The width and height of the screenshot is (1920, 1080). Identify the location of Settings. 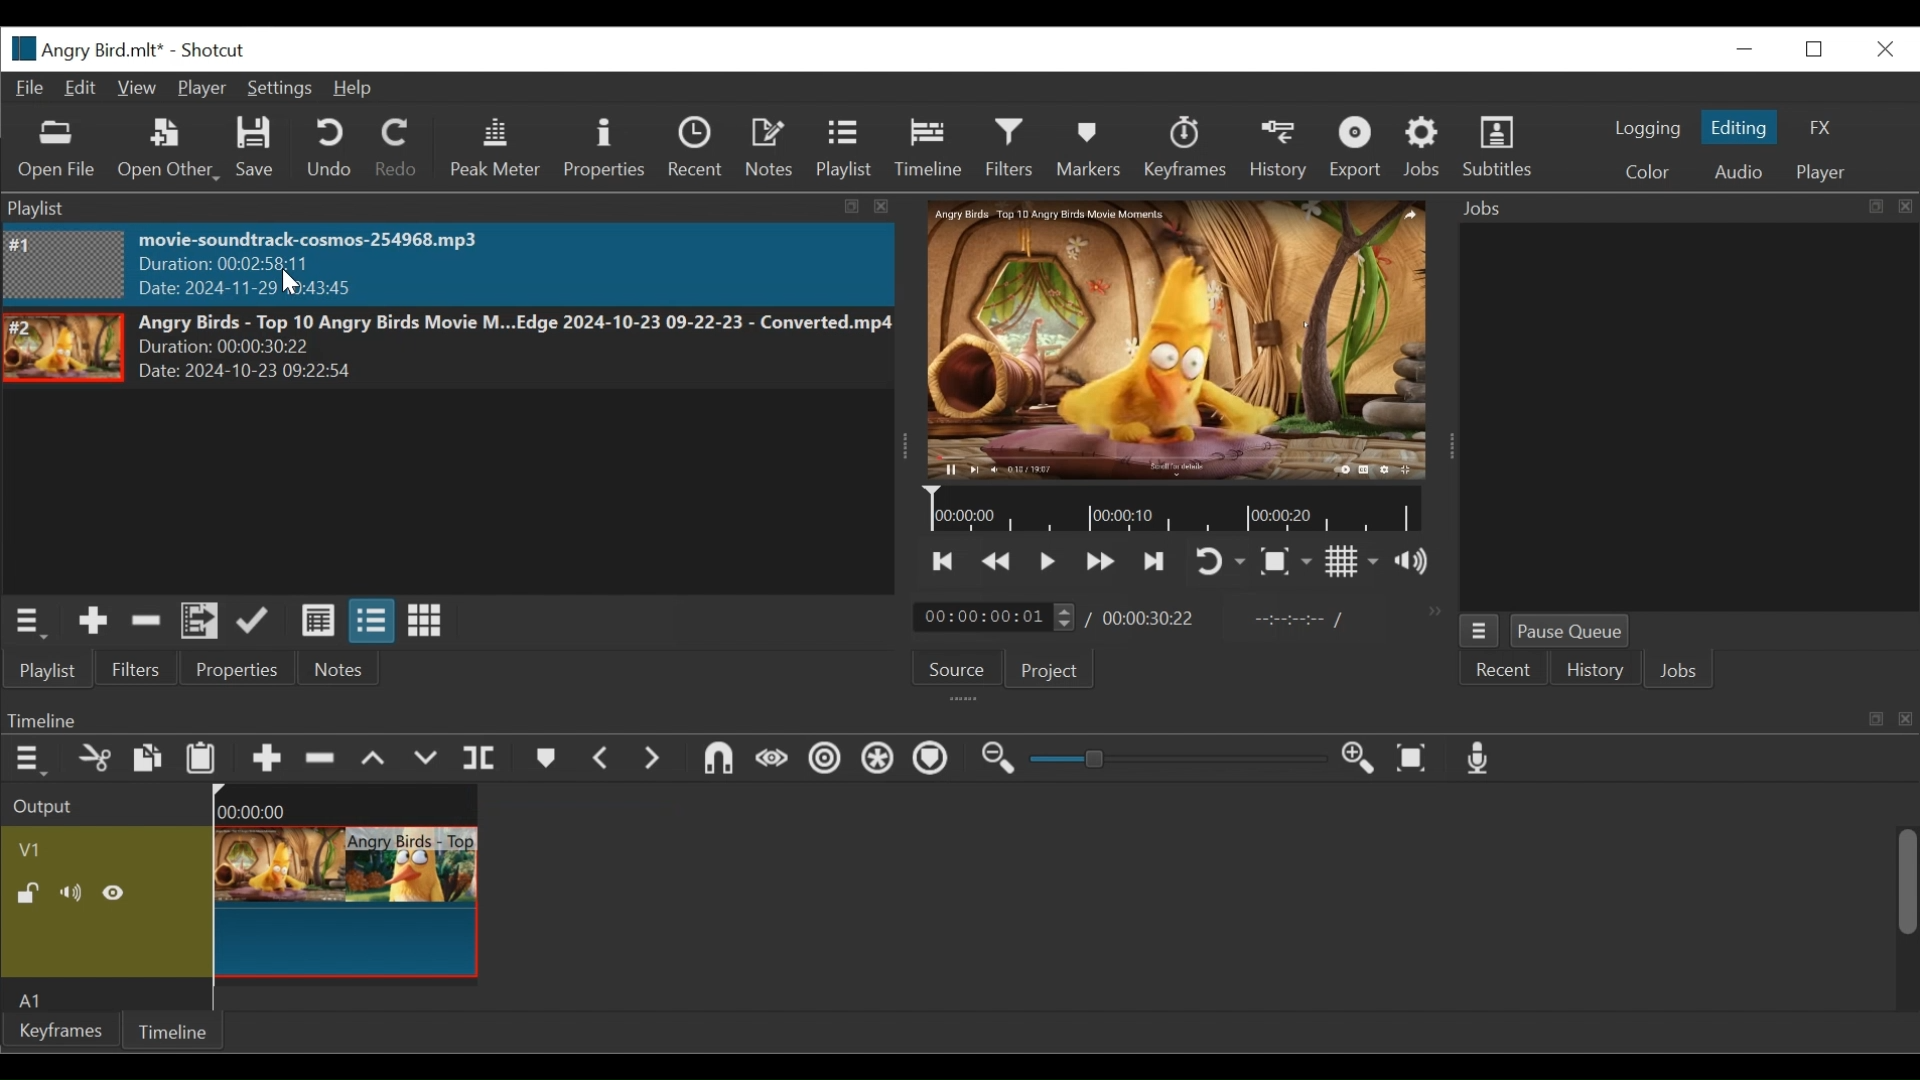
(277, 89).